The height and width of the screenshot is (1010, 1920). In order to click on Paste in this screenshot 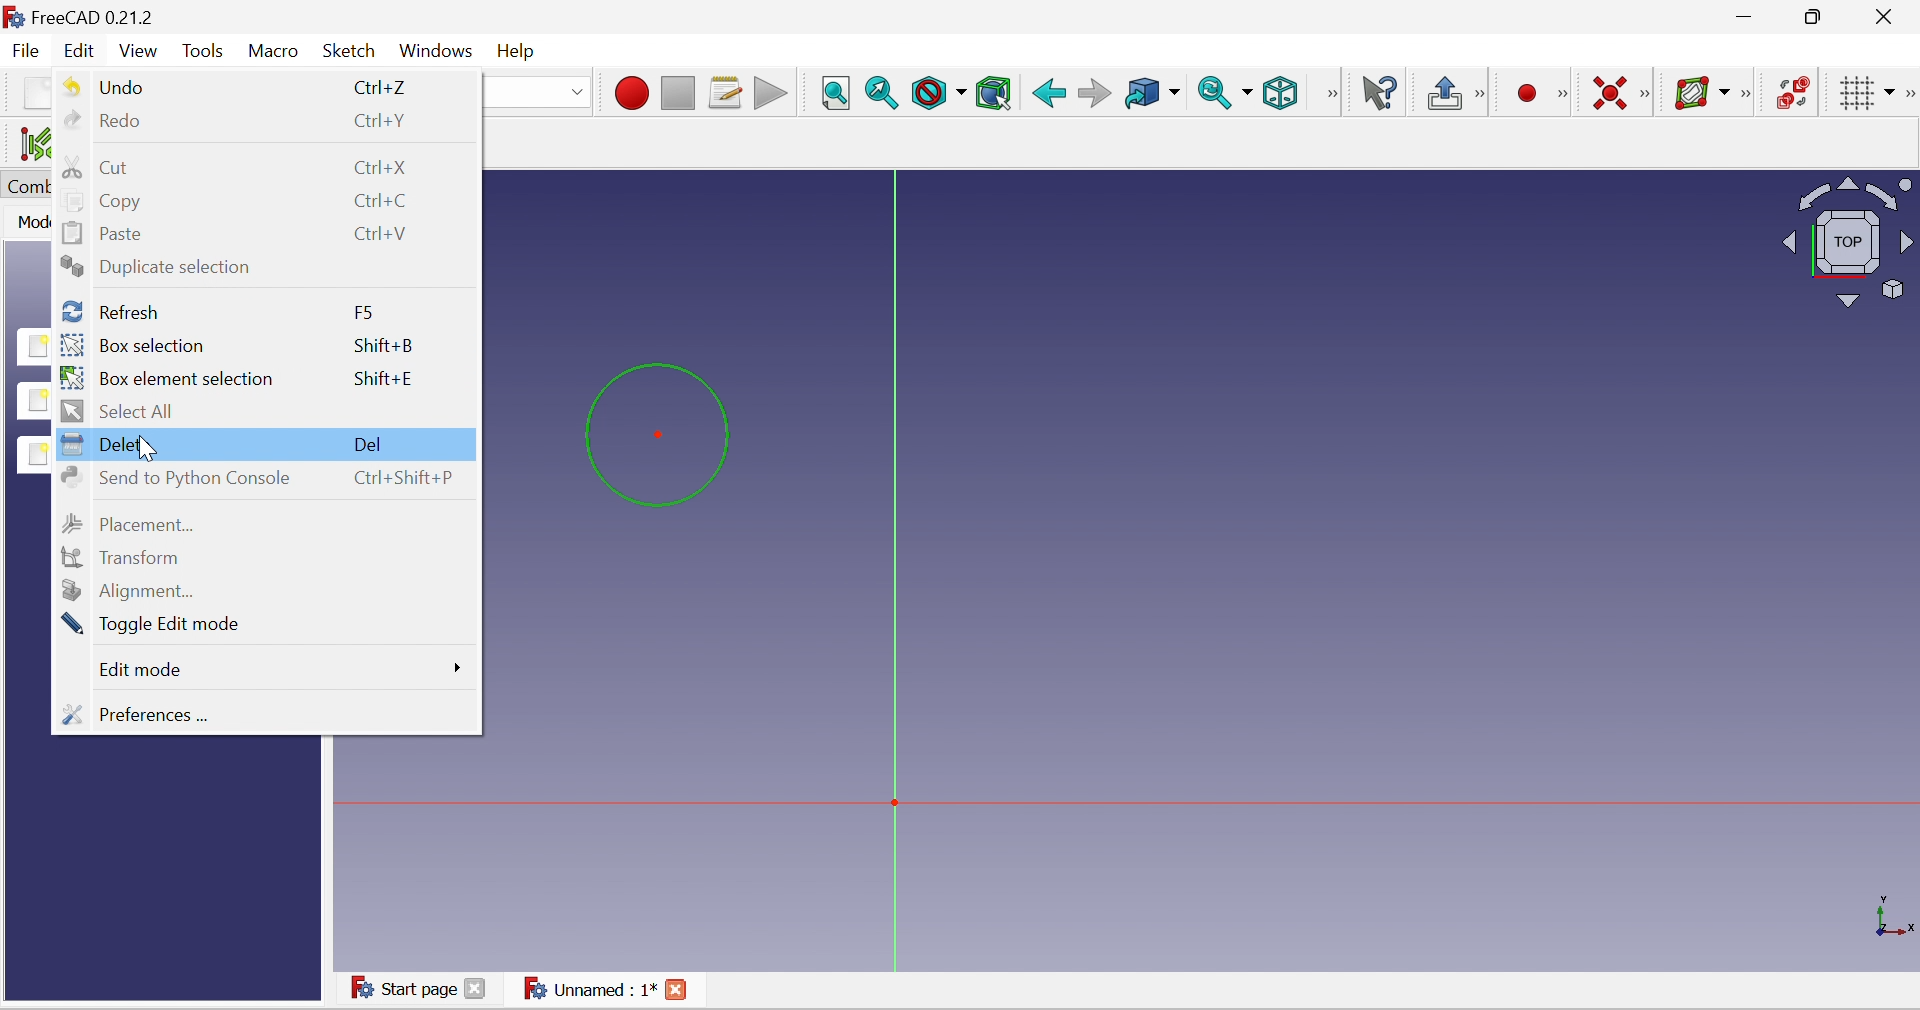, I will do `click(105, 232)`.